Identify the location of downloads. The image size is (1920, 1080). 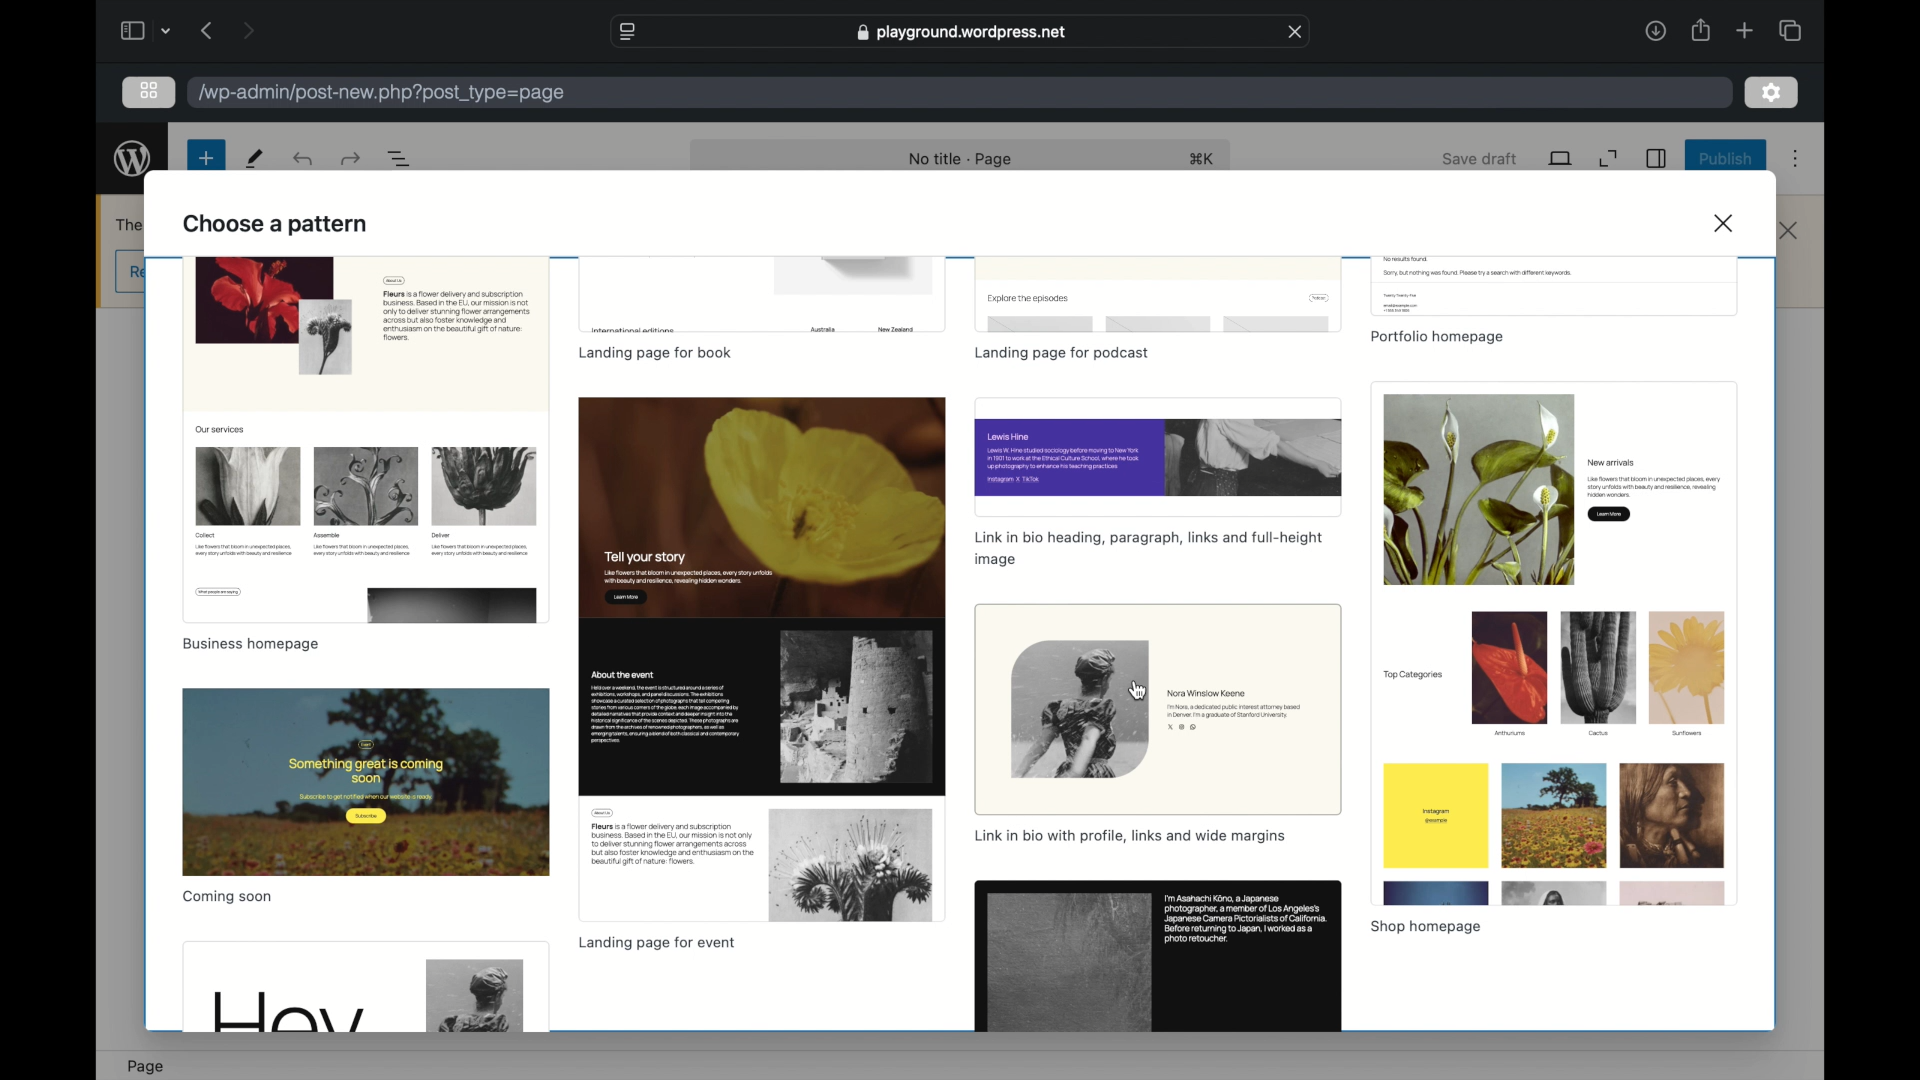
(1655, 30).